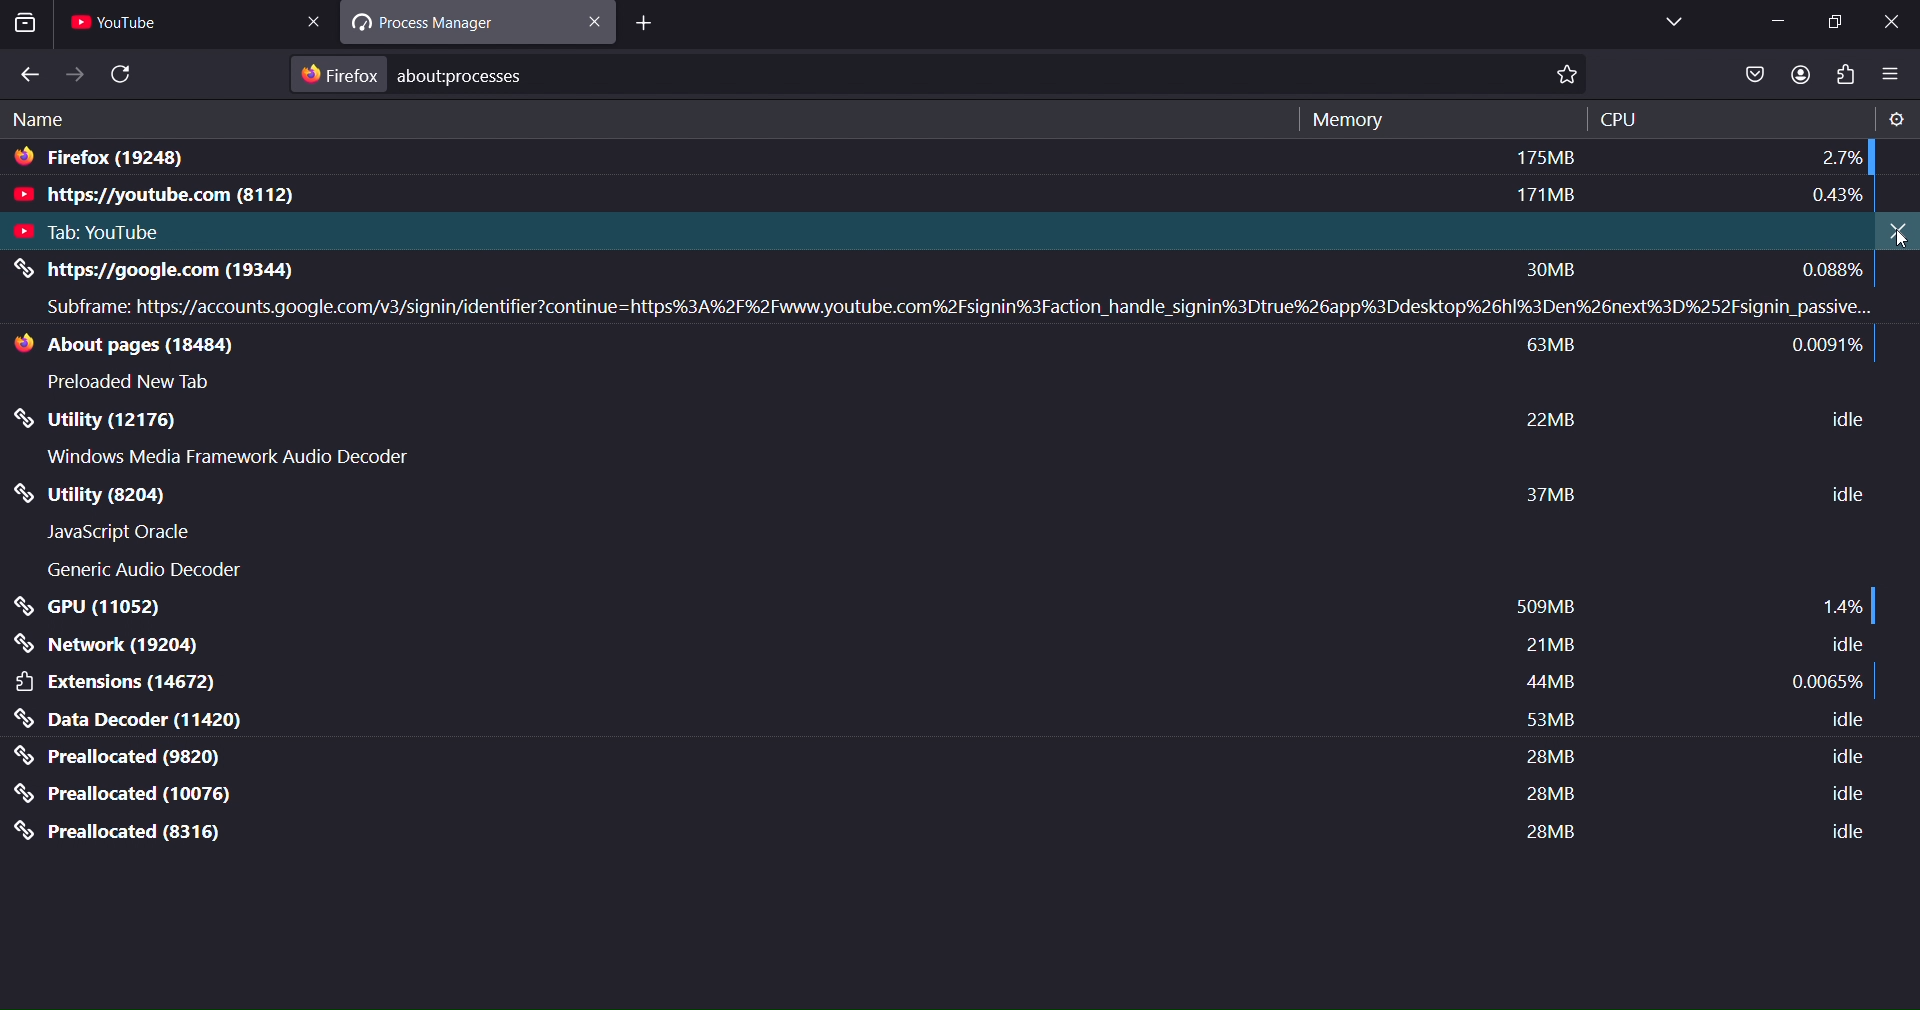  I want to click on 0.0065%, so click(1828, 682).